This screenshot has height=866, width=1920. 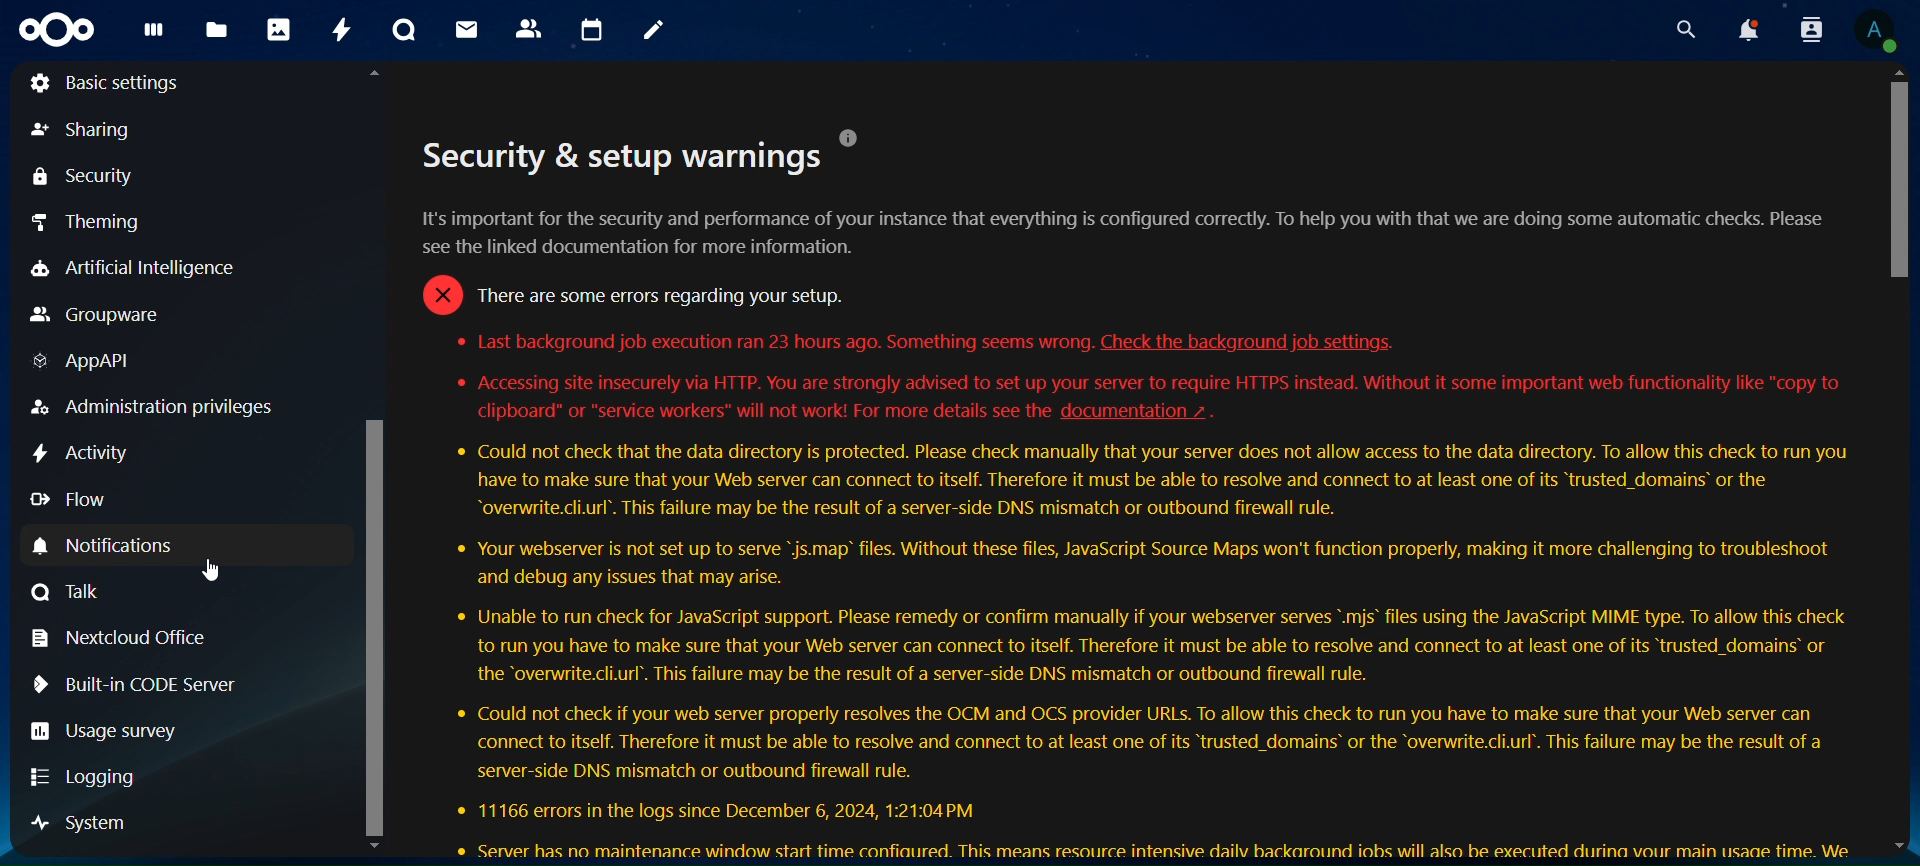 What do you see at coordinates (407, 31) in the screenshot?
I see `talk` at bounding box center [407, 31].